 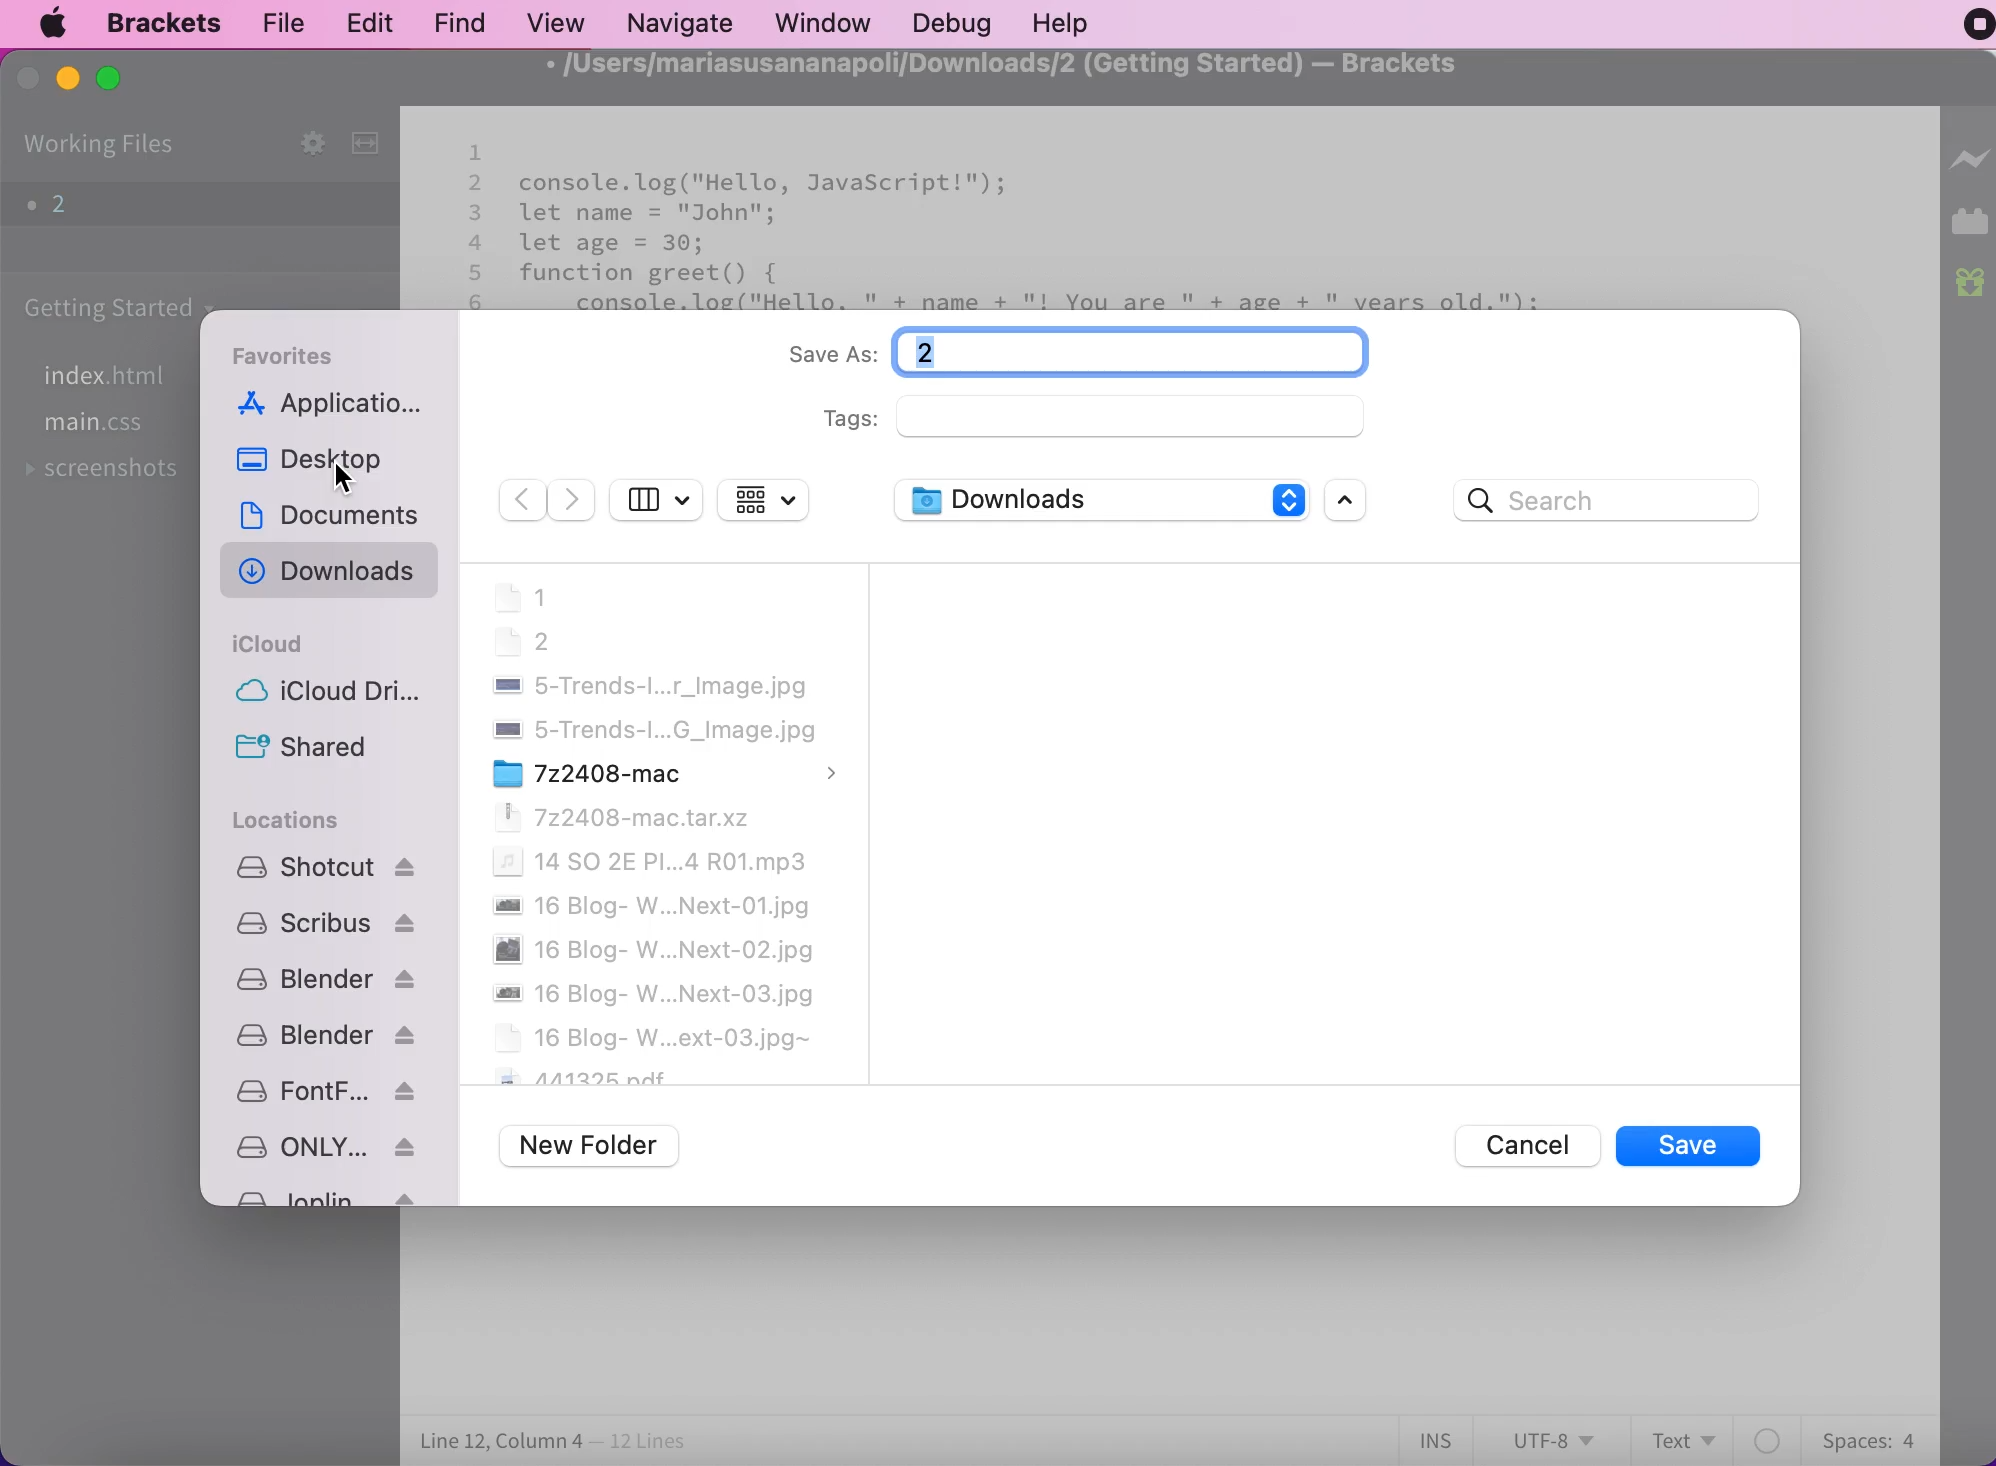 I want to click on change the item grouping, so click(x=772, y=502).